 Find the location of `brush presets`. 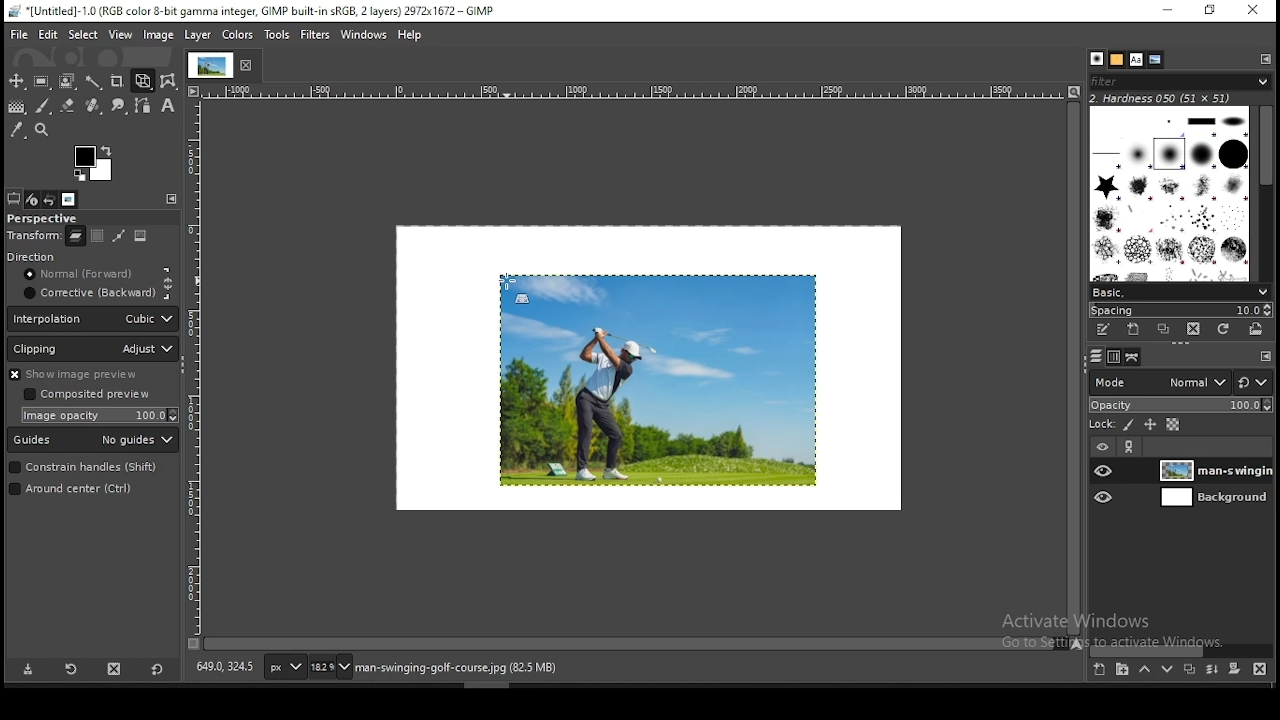

brush presets is located at coordinates (1180, 292).